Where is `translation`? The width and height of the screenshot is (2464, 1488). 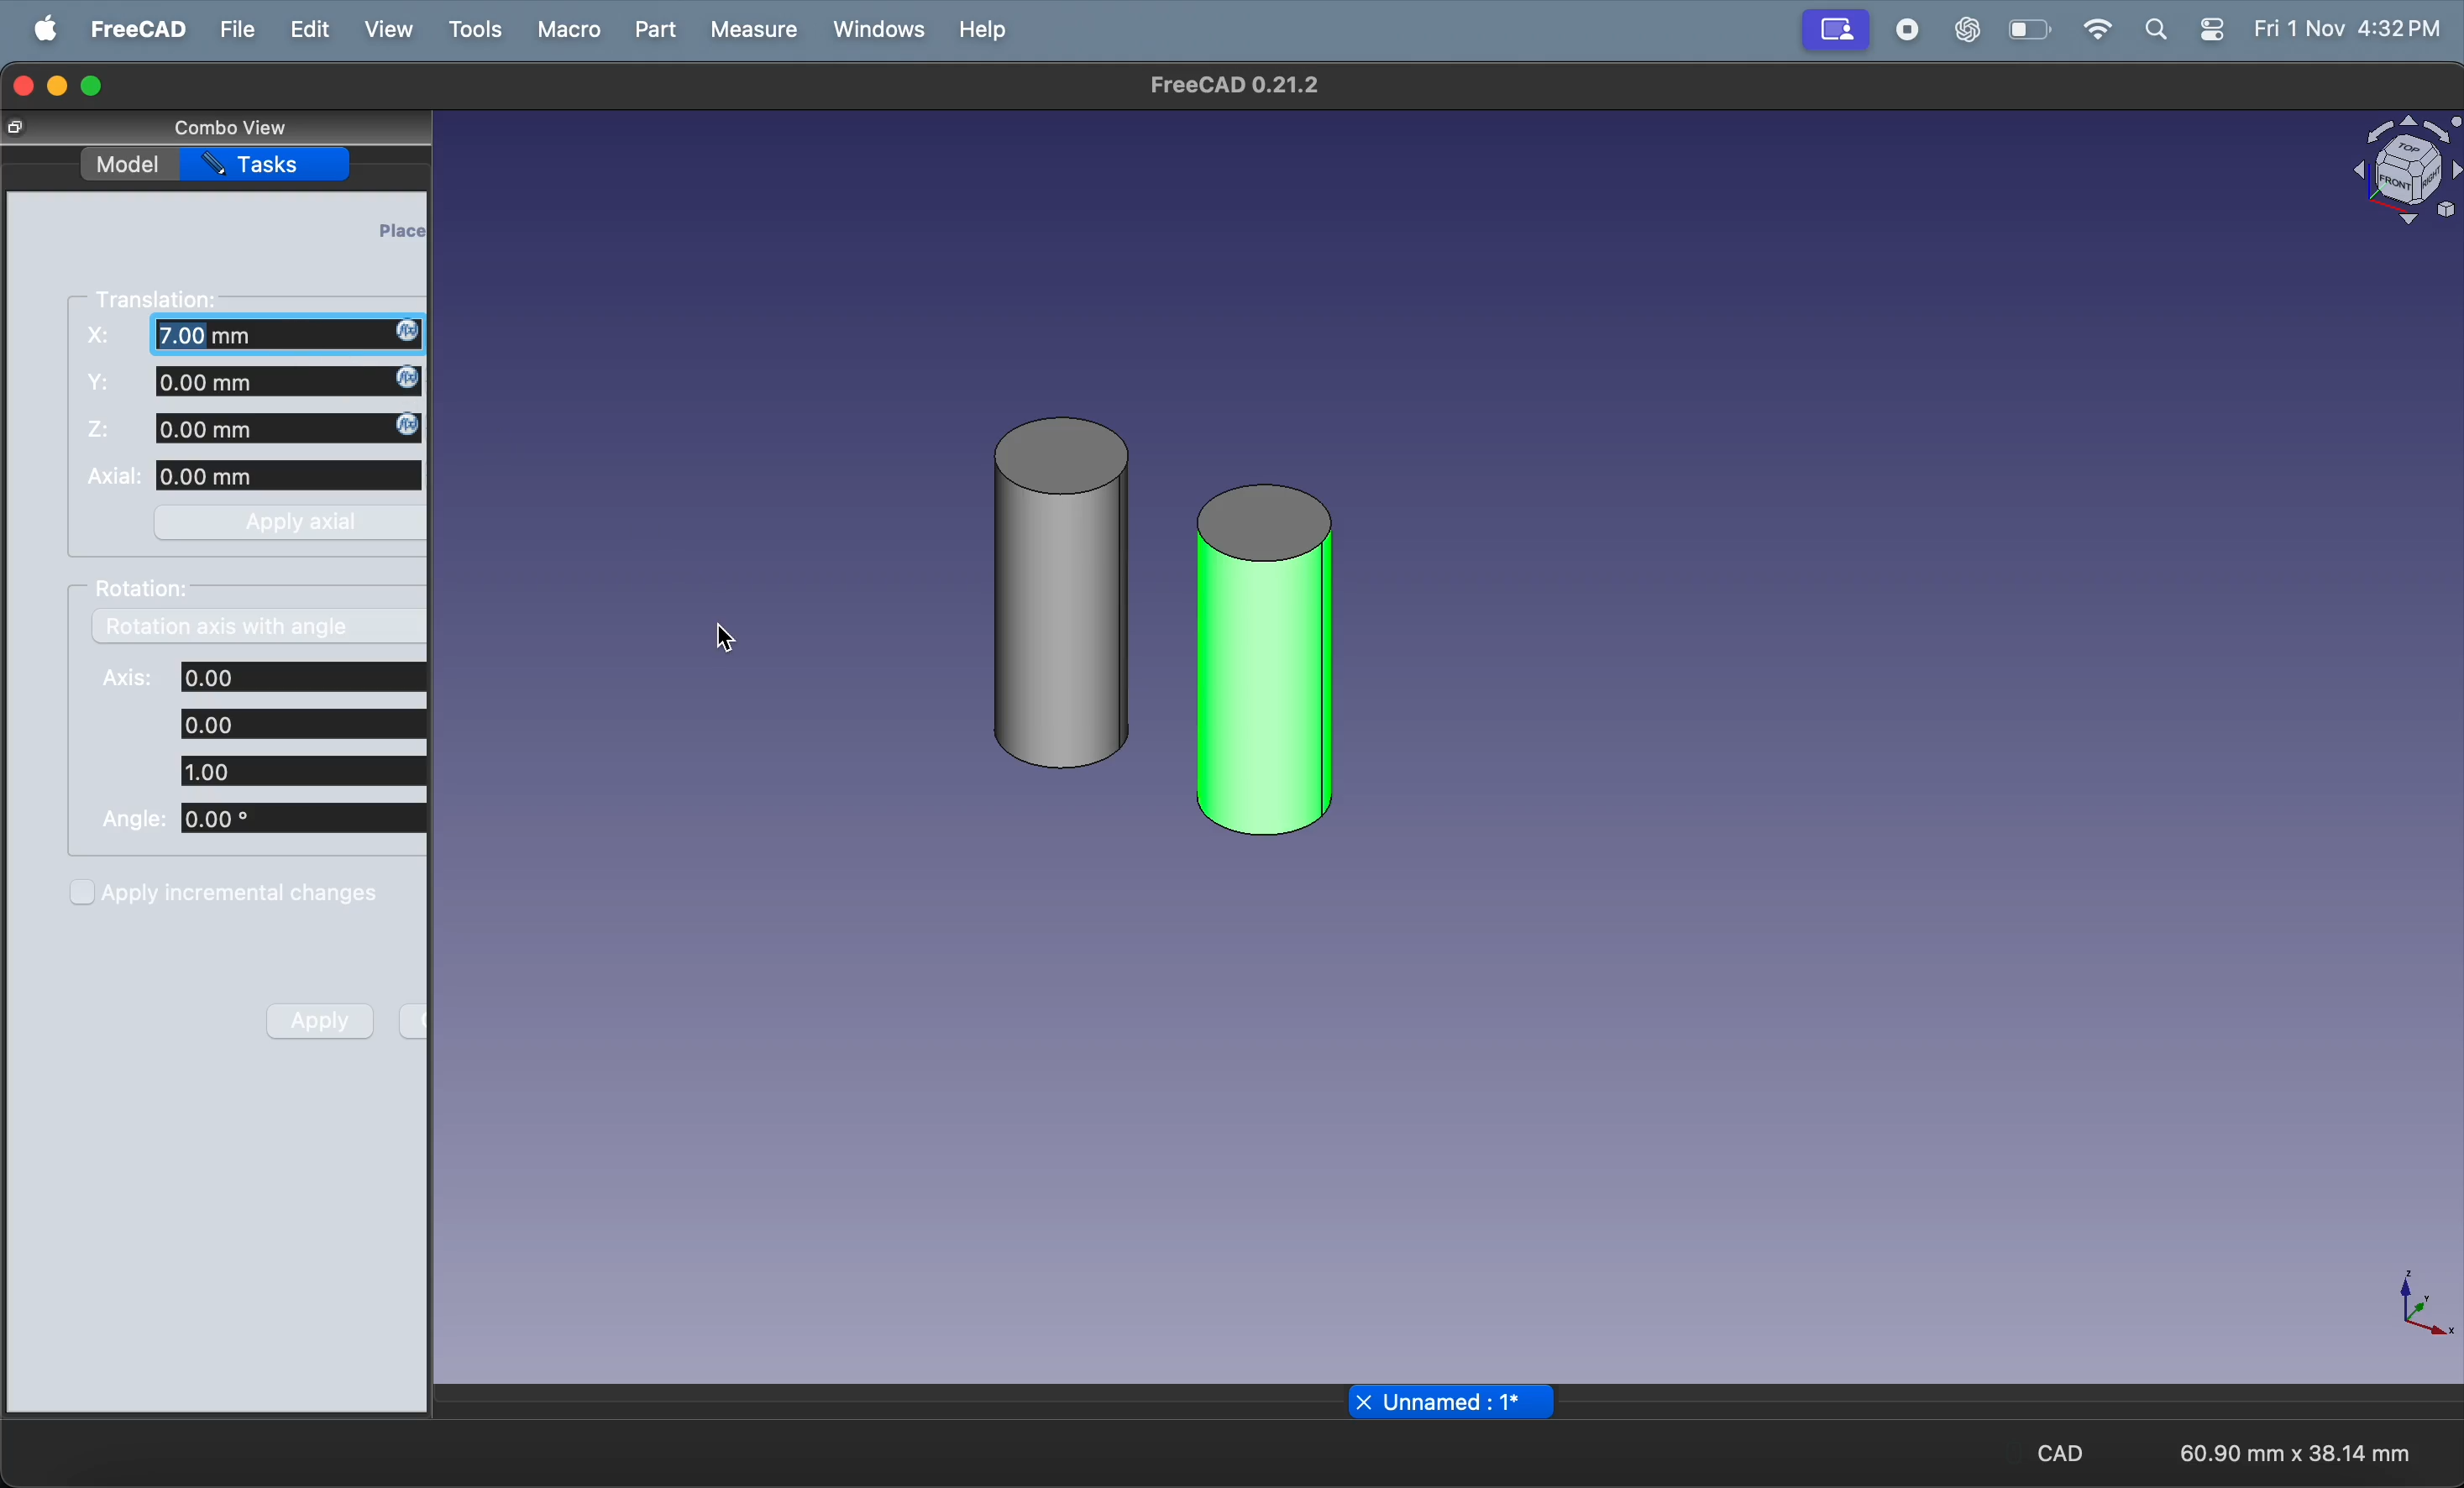
translation is located at coordinates (171, 297).